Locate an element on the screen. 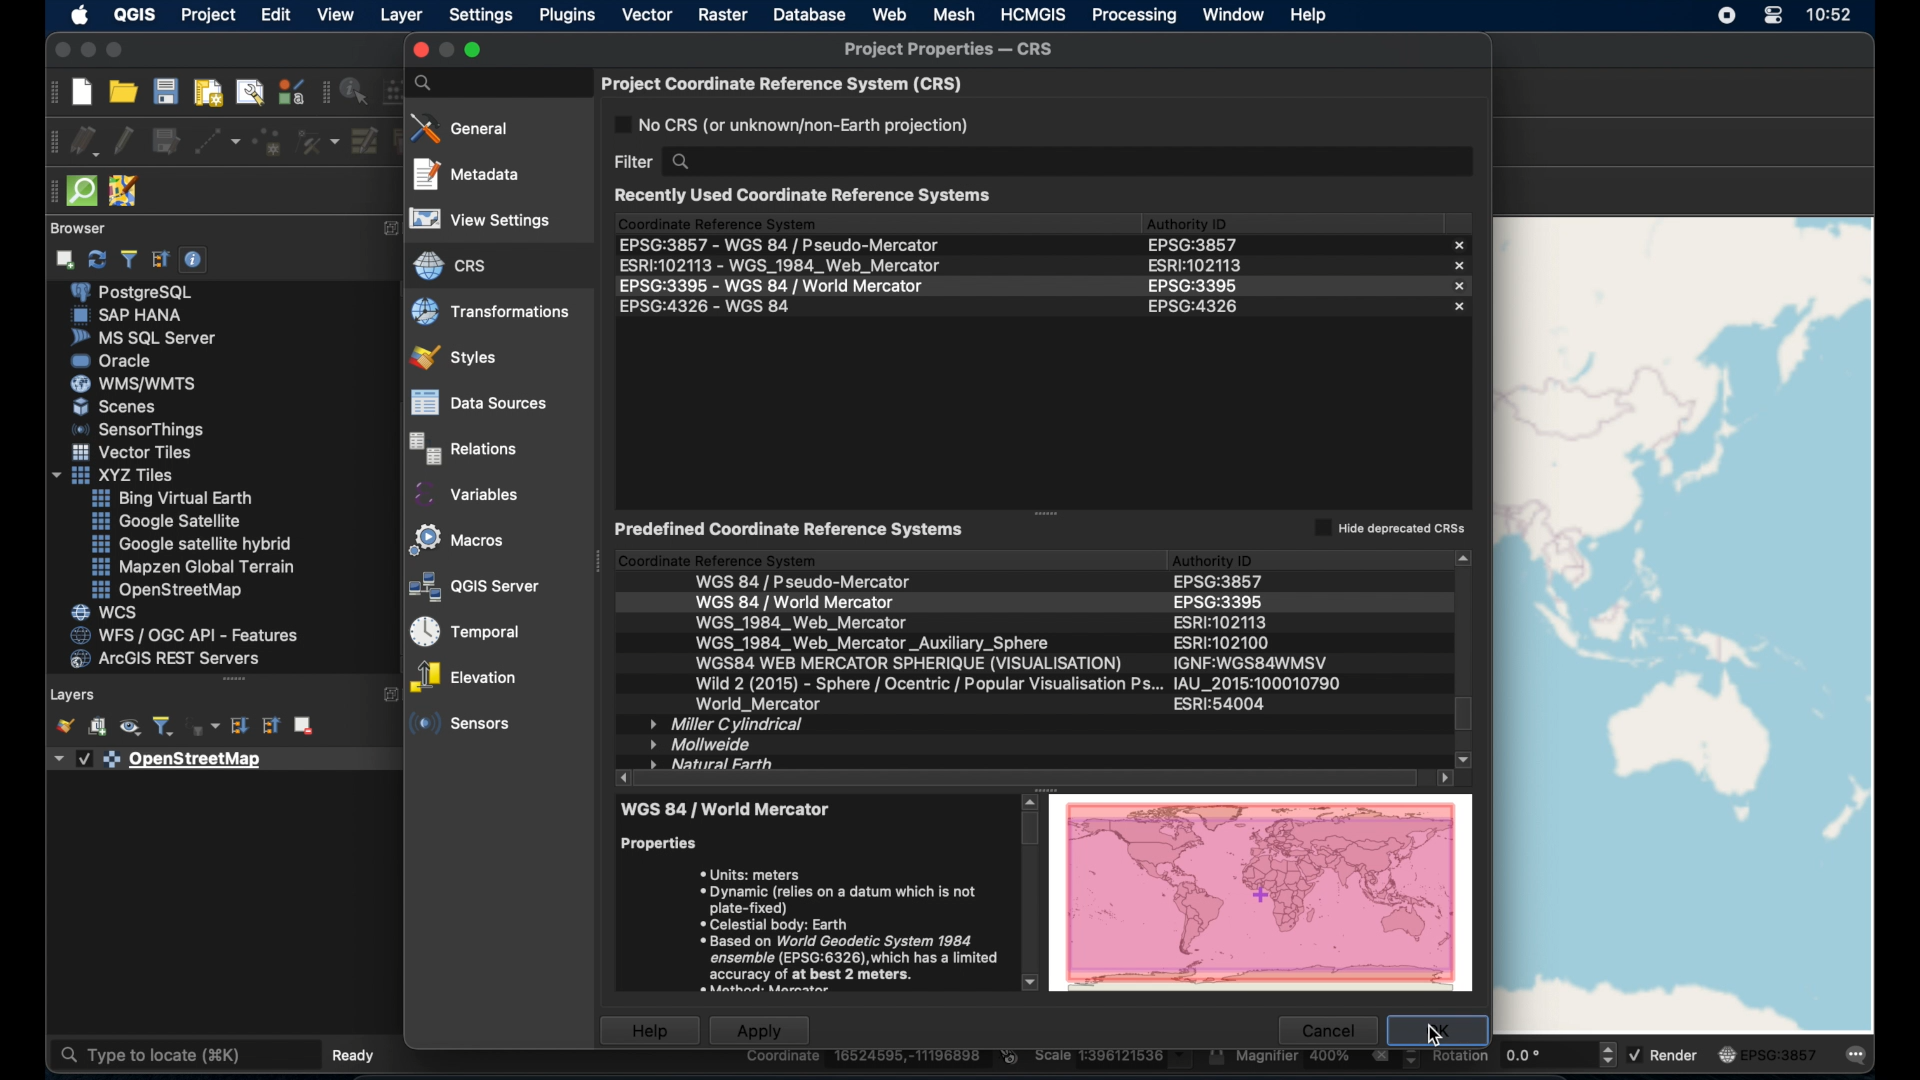  wsg web mercator is located at coordinates (907, 665).